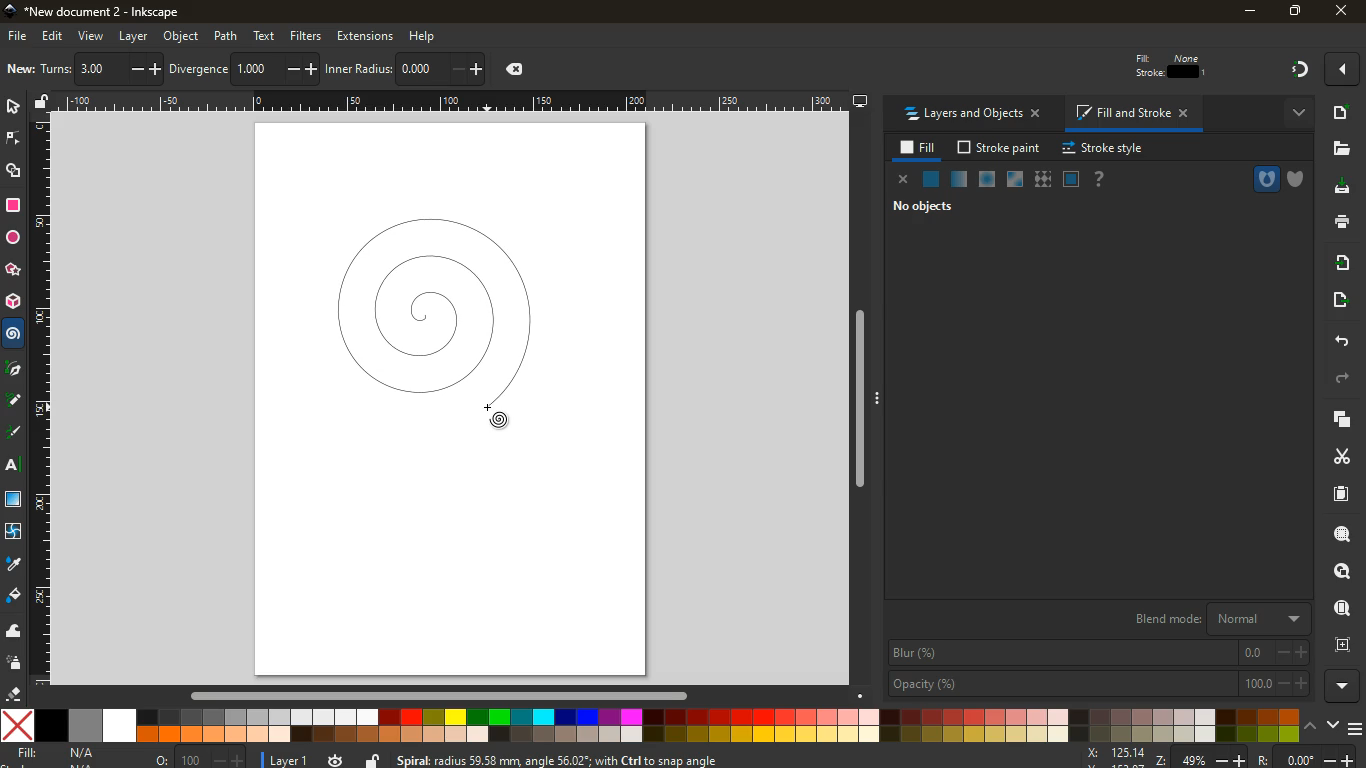 The height and width of the screenshot is (768, 1366). What do you see at coordinates (18, 36) in the screenshot?
I see `file` at bounding box center [18, 36].